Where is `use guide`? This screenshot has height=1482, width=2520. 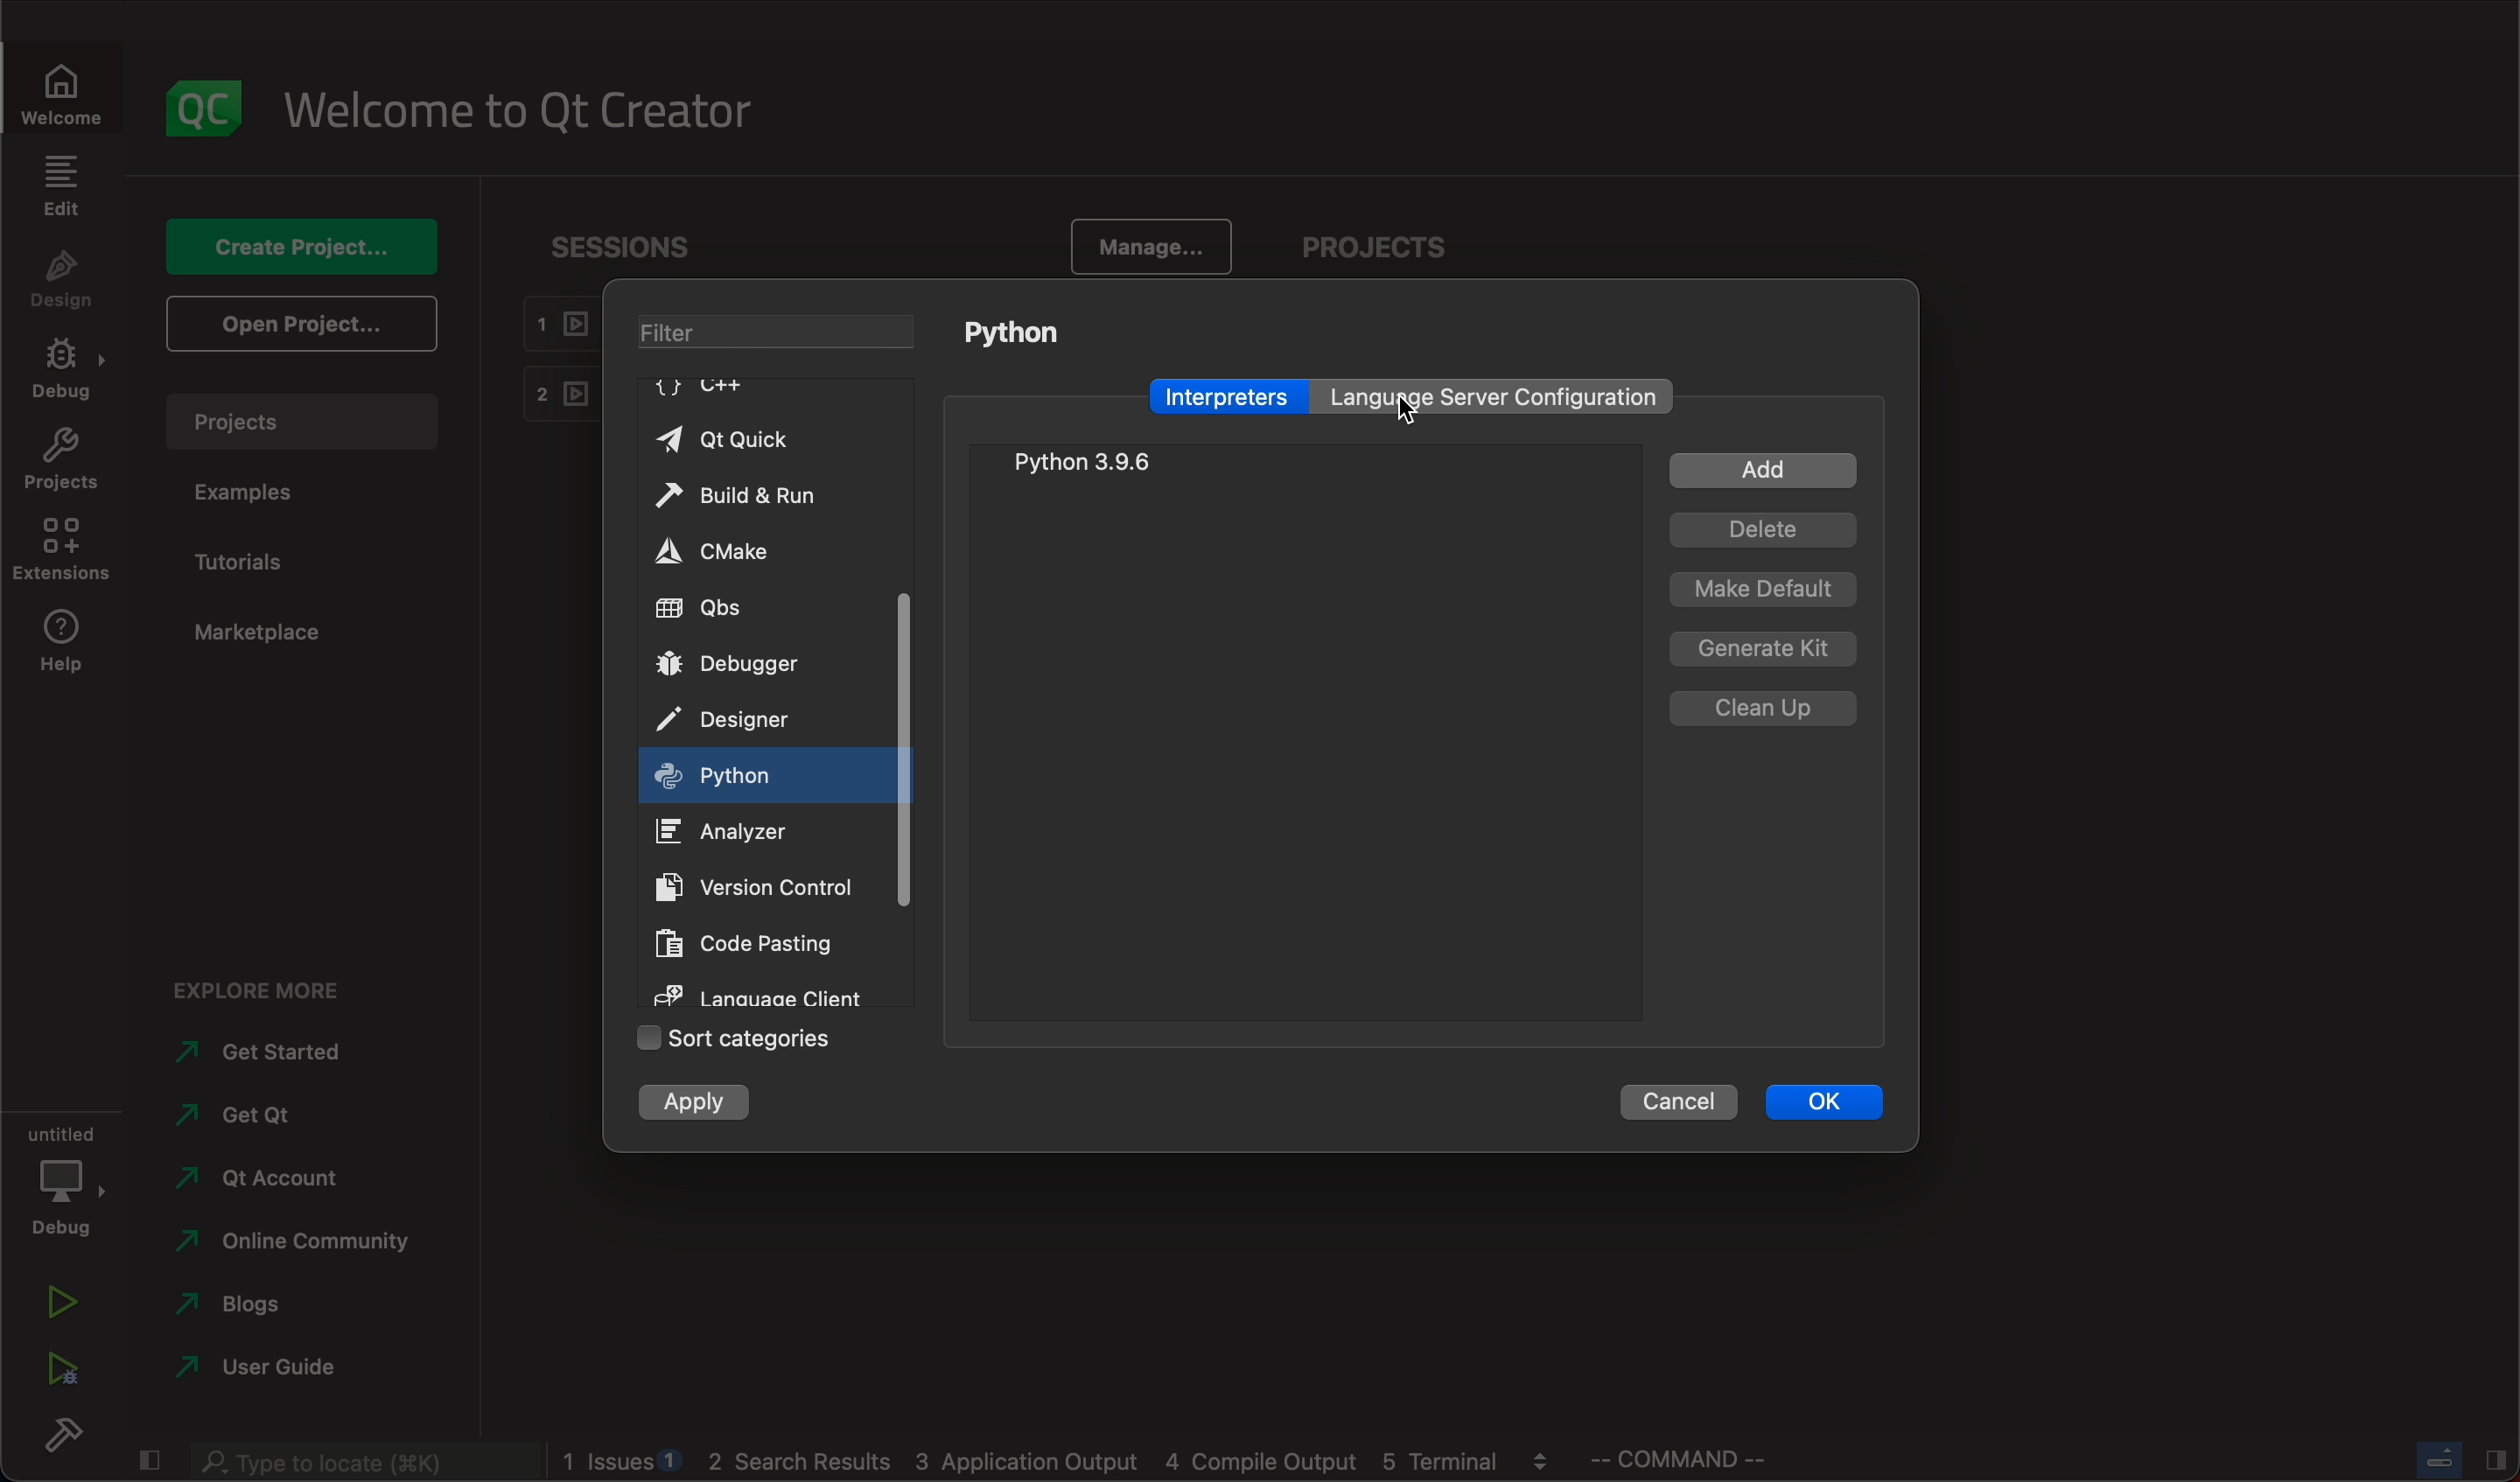 use guide is located at coordinates (261, 1369).